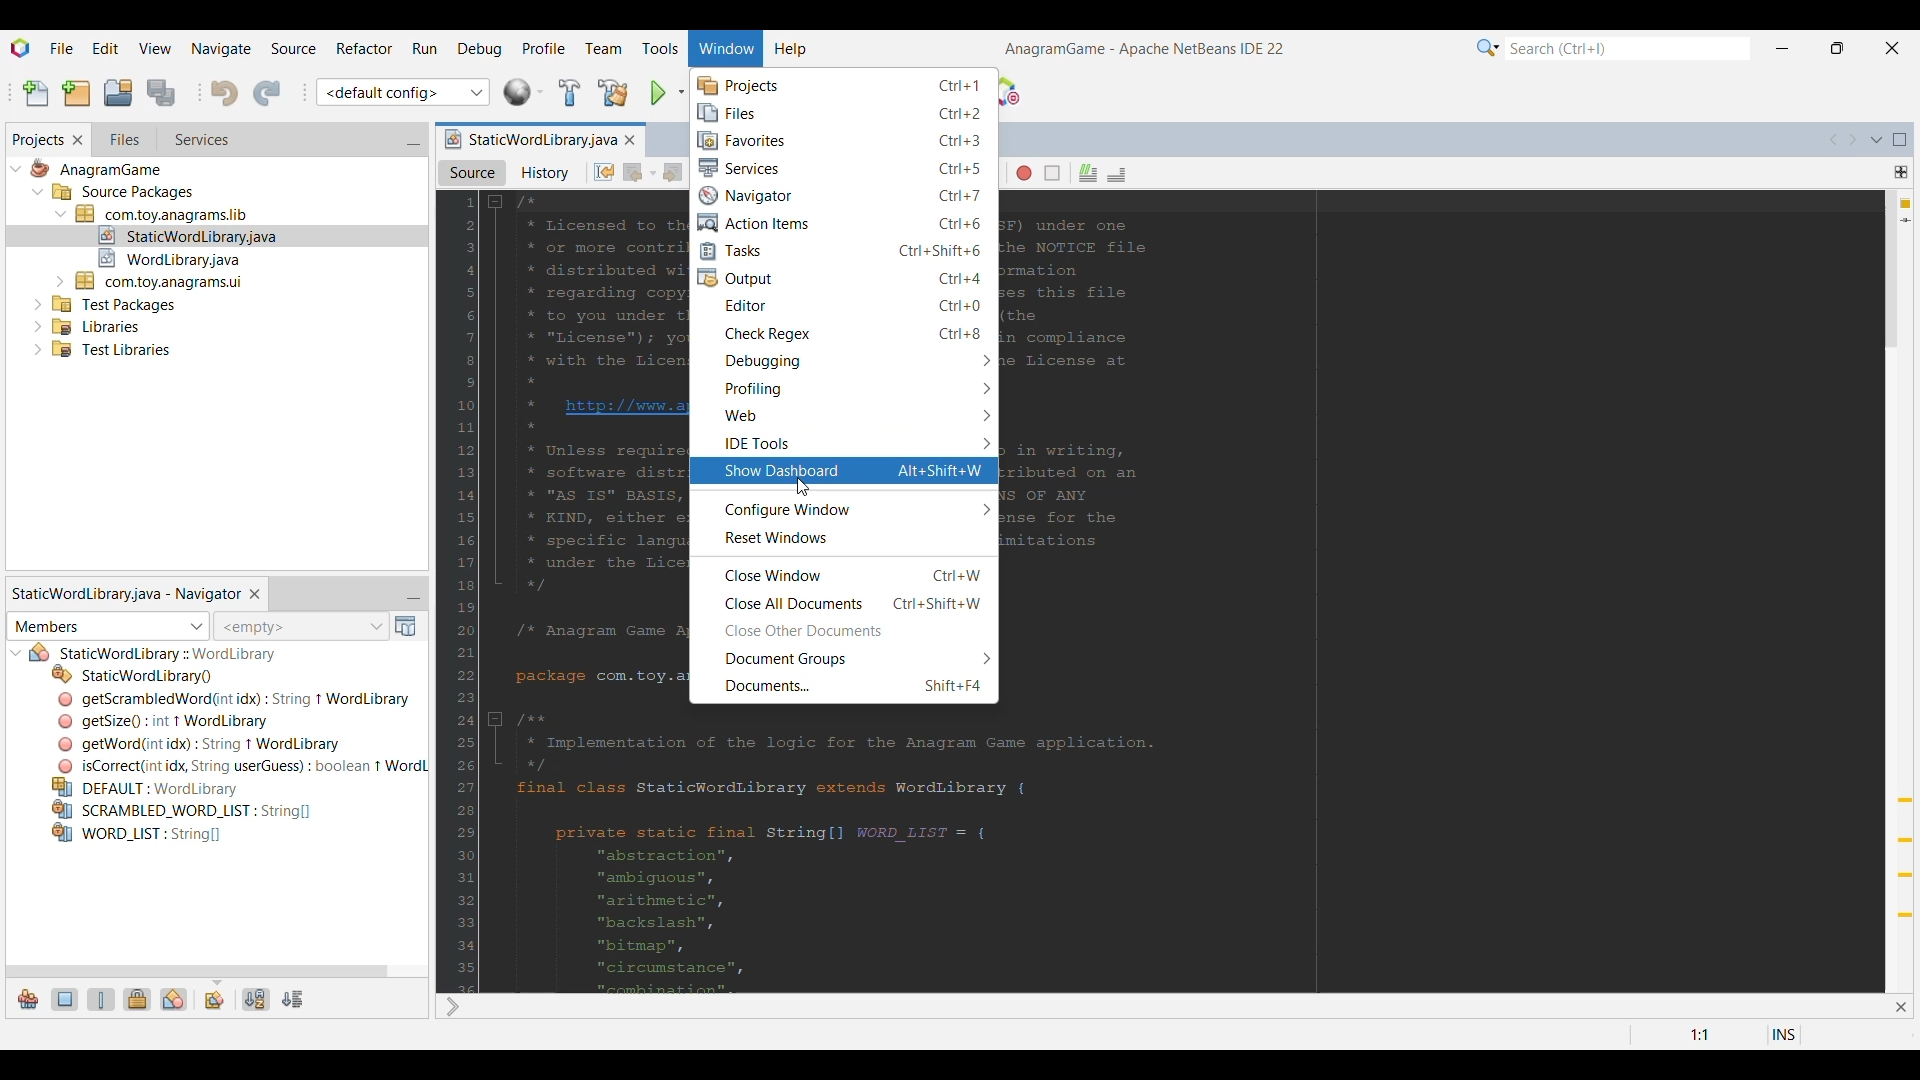 Image resolution: width=1920 pixels, height=1080 pixels. I want to click on Projects, so click(842, 87).